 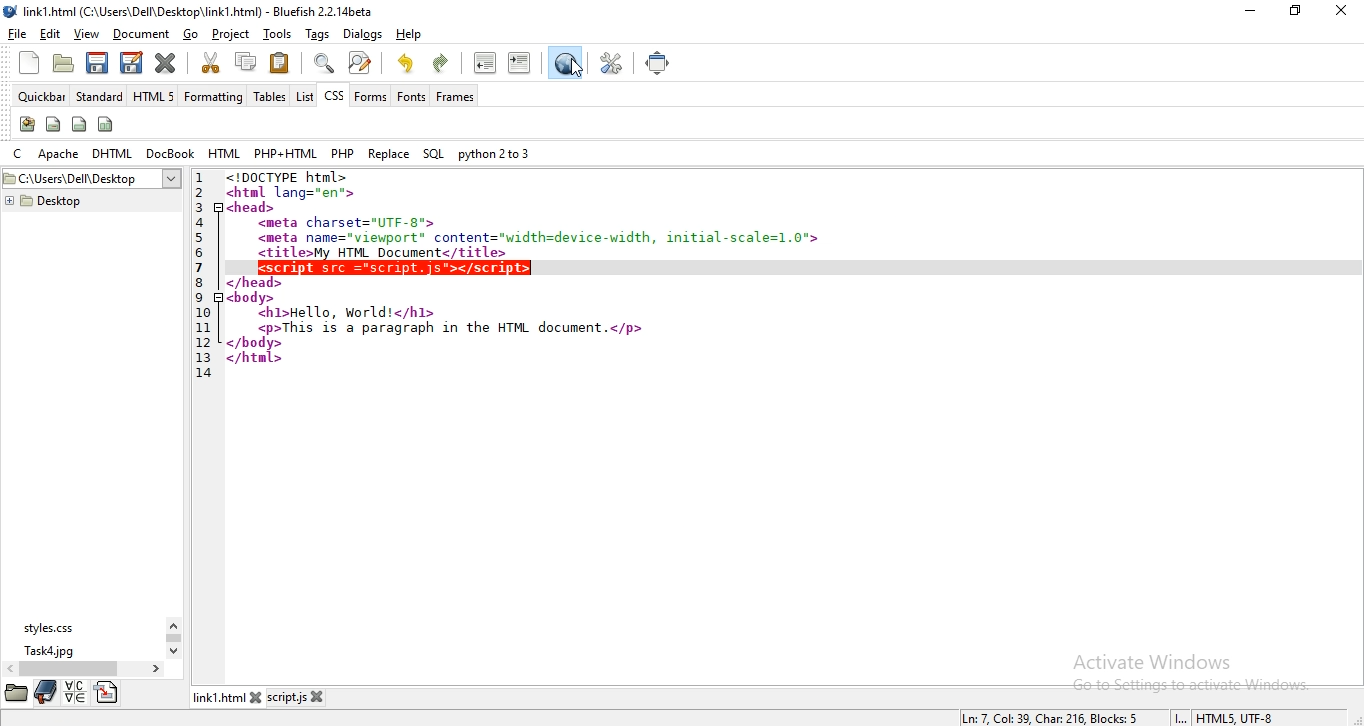 What do you see at coordinates (286, 152) in the screenshot?
I see `php + html` at bounding box center [286, 152].